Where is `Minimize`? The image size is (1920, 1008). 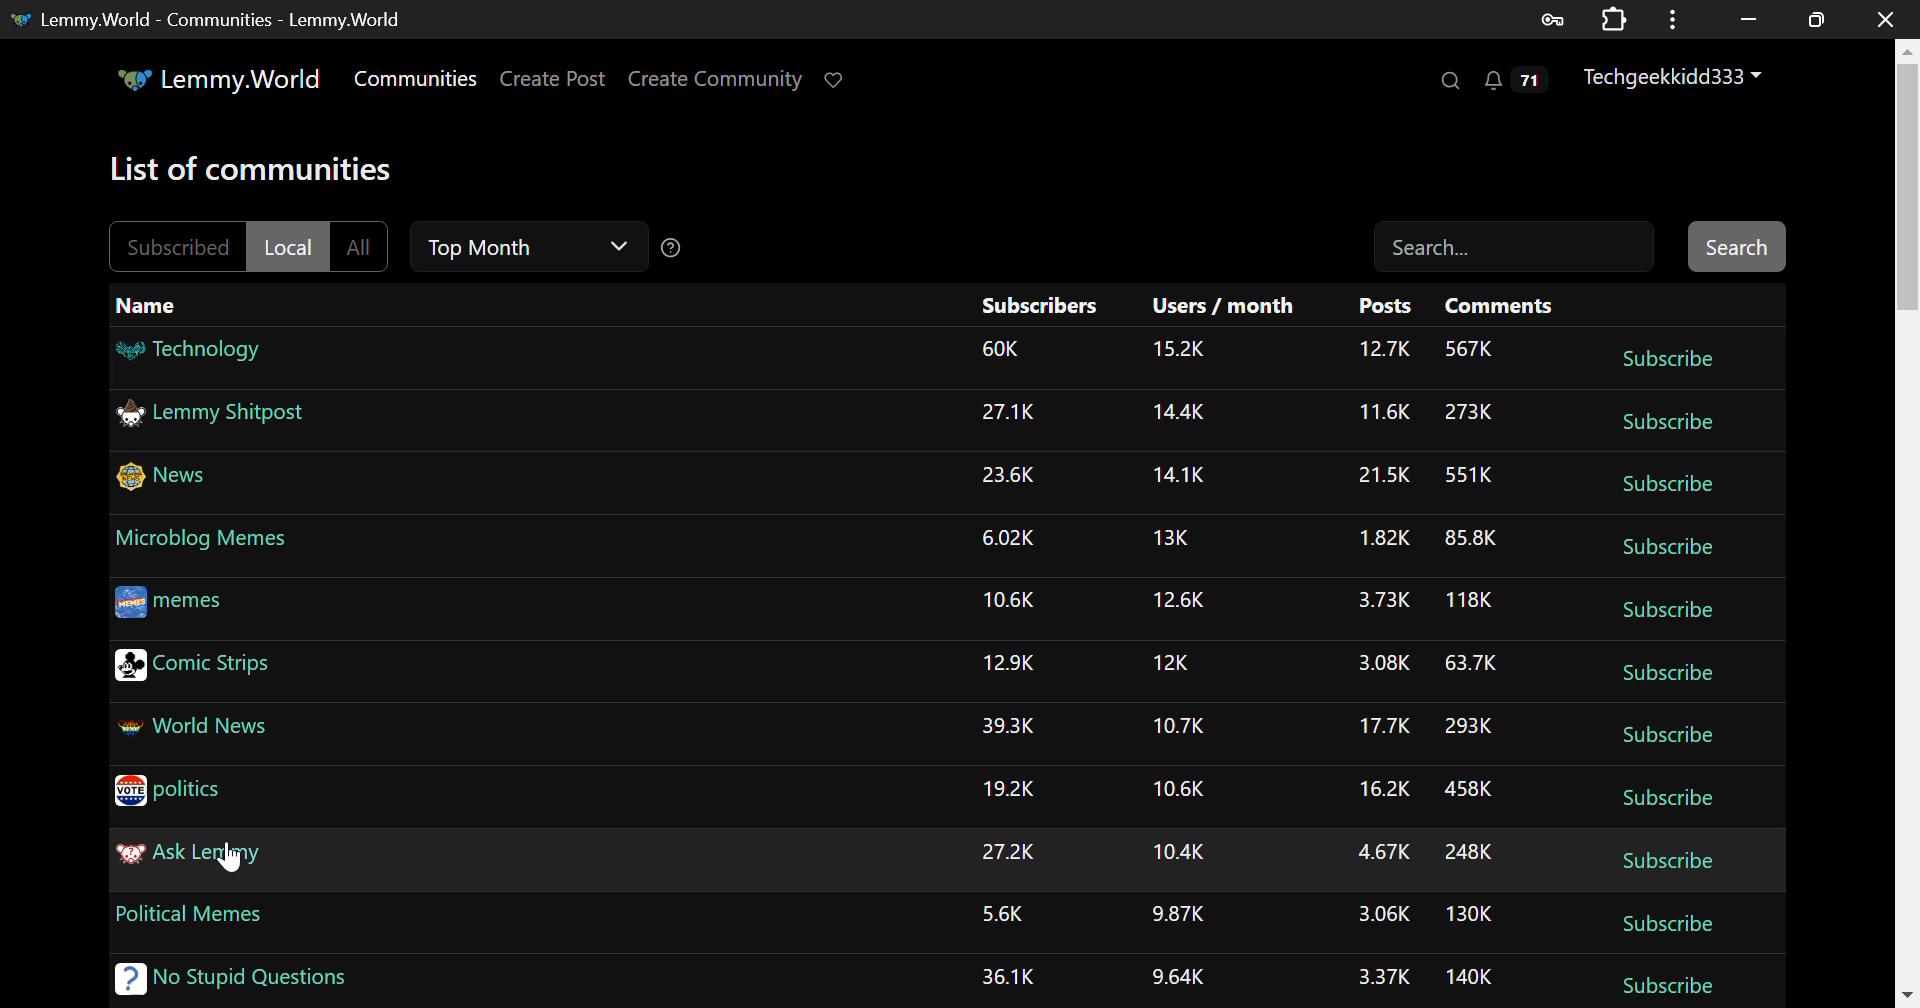
Minimize is located at coordinates (1817, 20).